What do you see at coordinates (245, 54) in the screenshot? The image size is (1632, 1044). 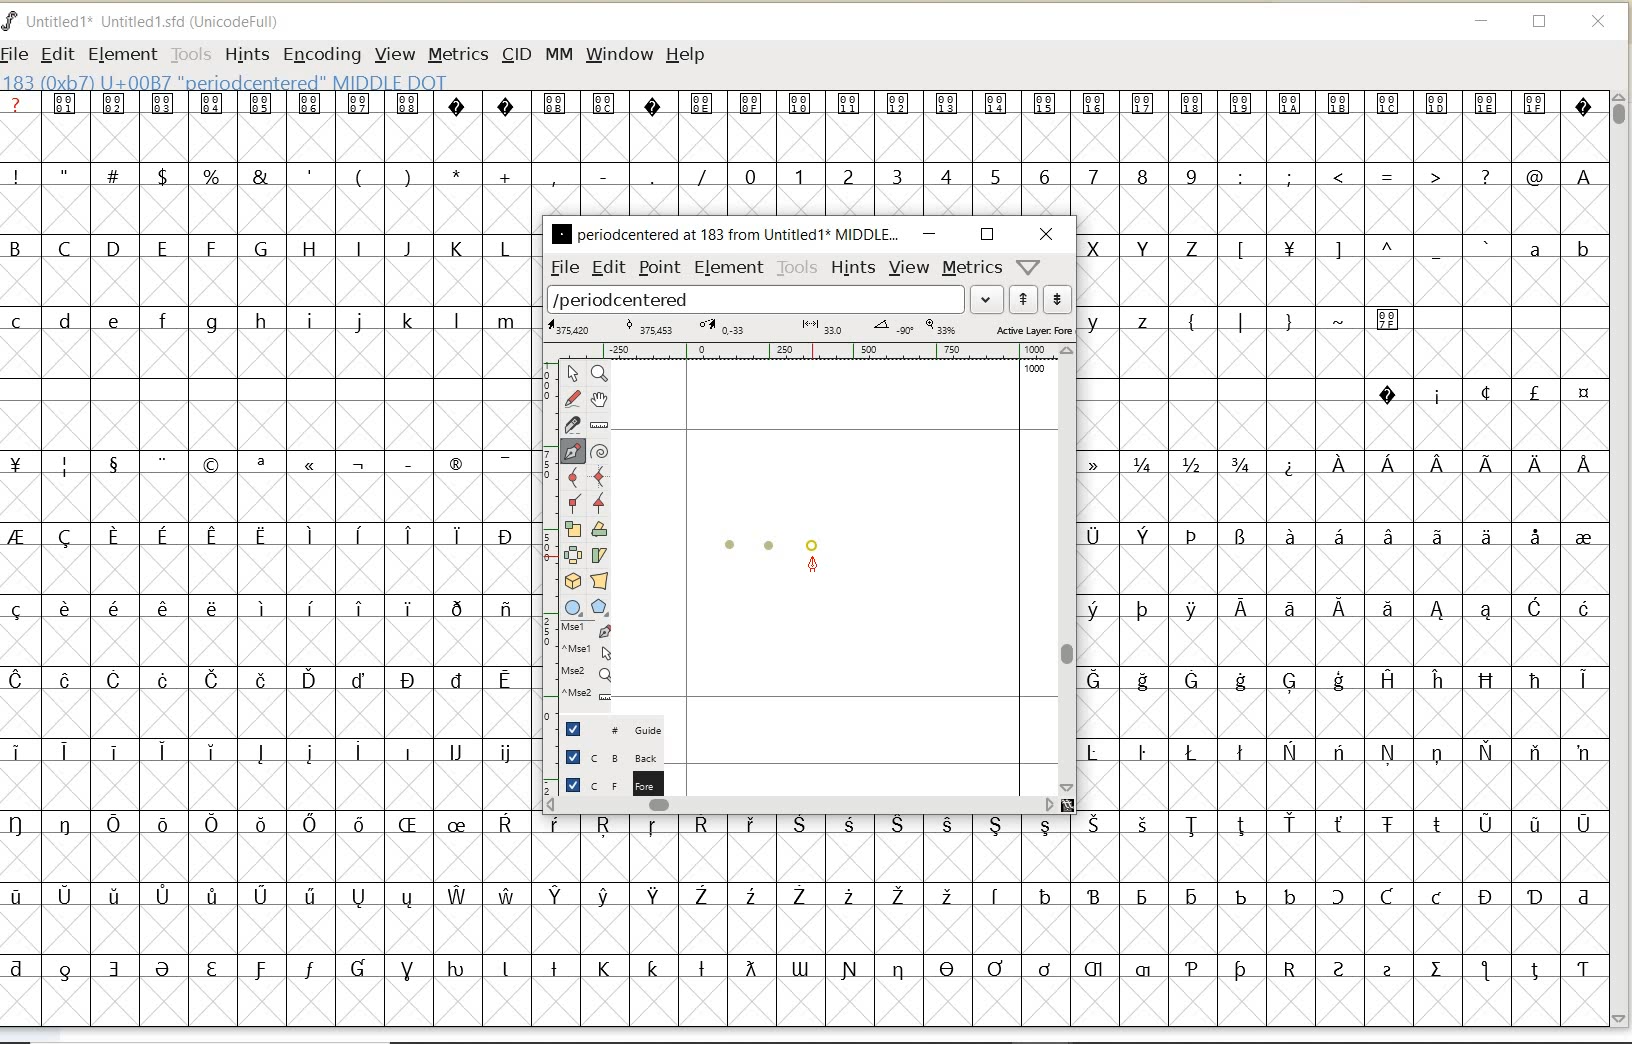 I see `HINTS` at bounding box center [245, 54].